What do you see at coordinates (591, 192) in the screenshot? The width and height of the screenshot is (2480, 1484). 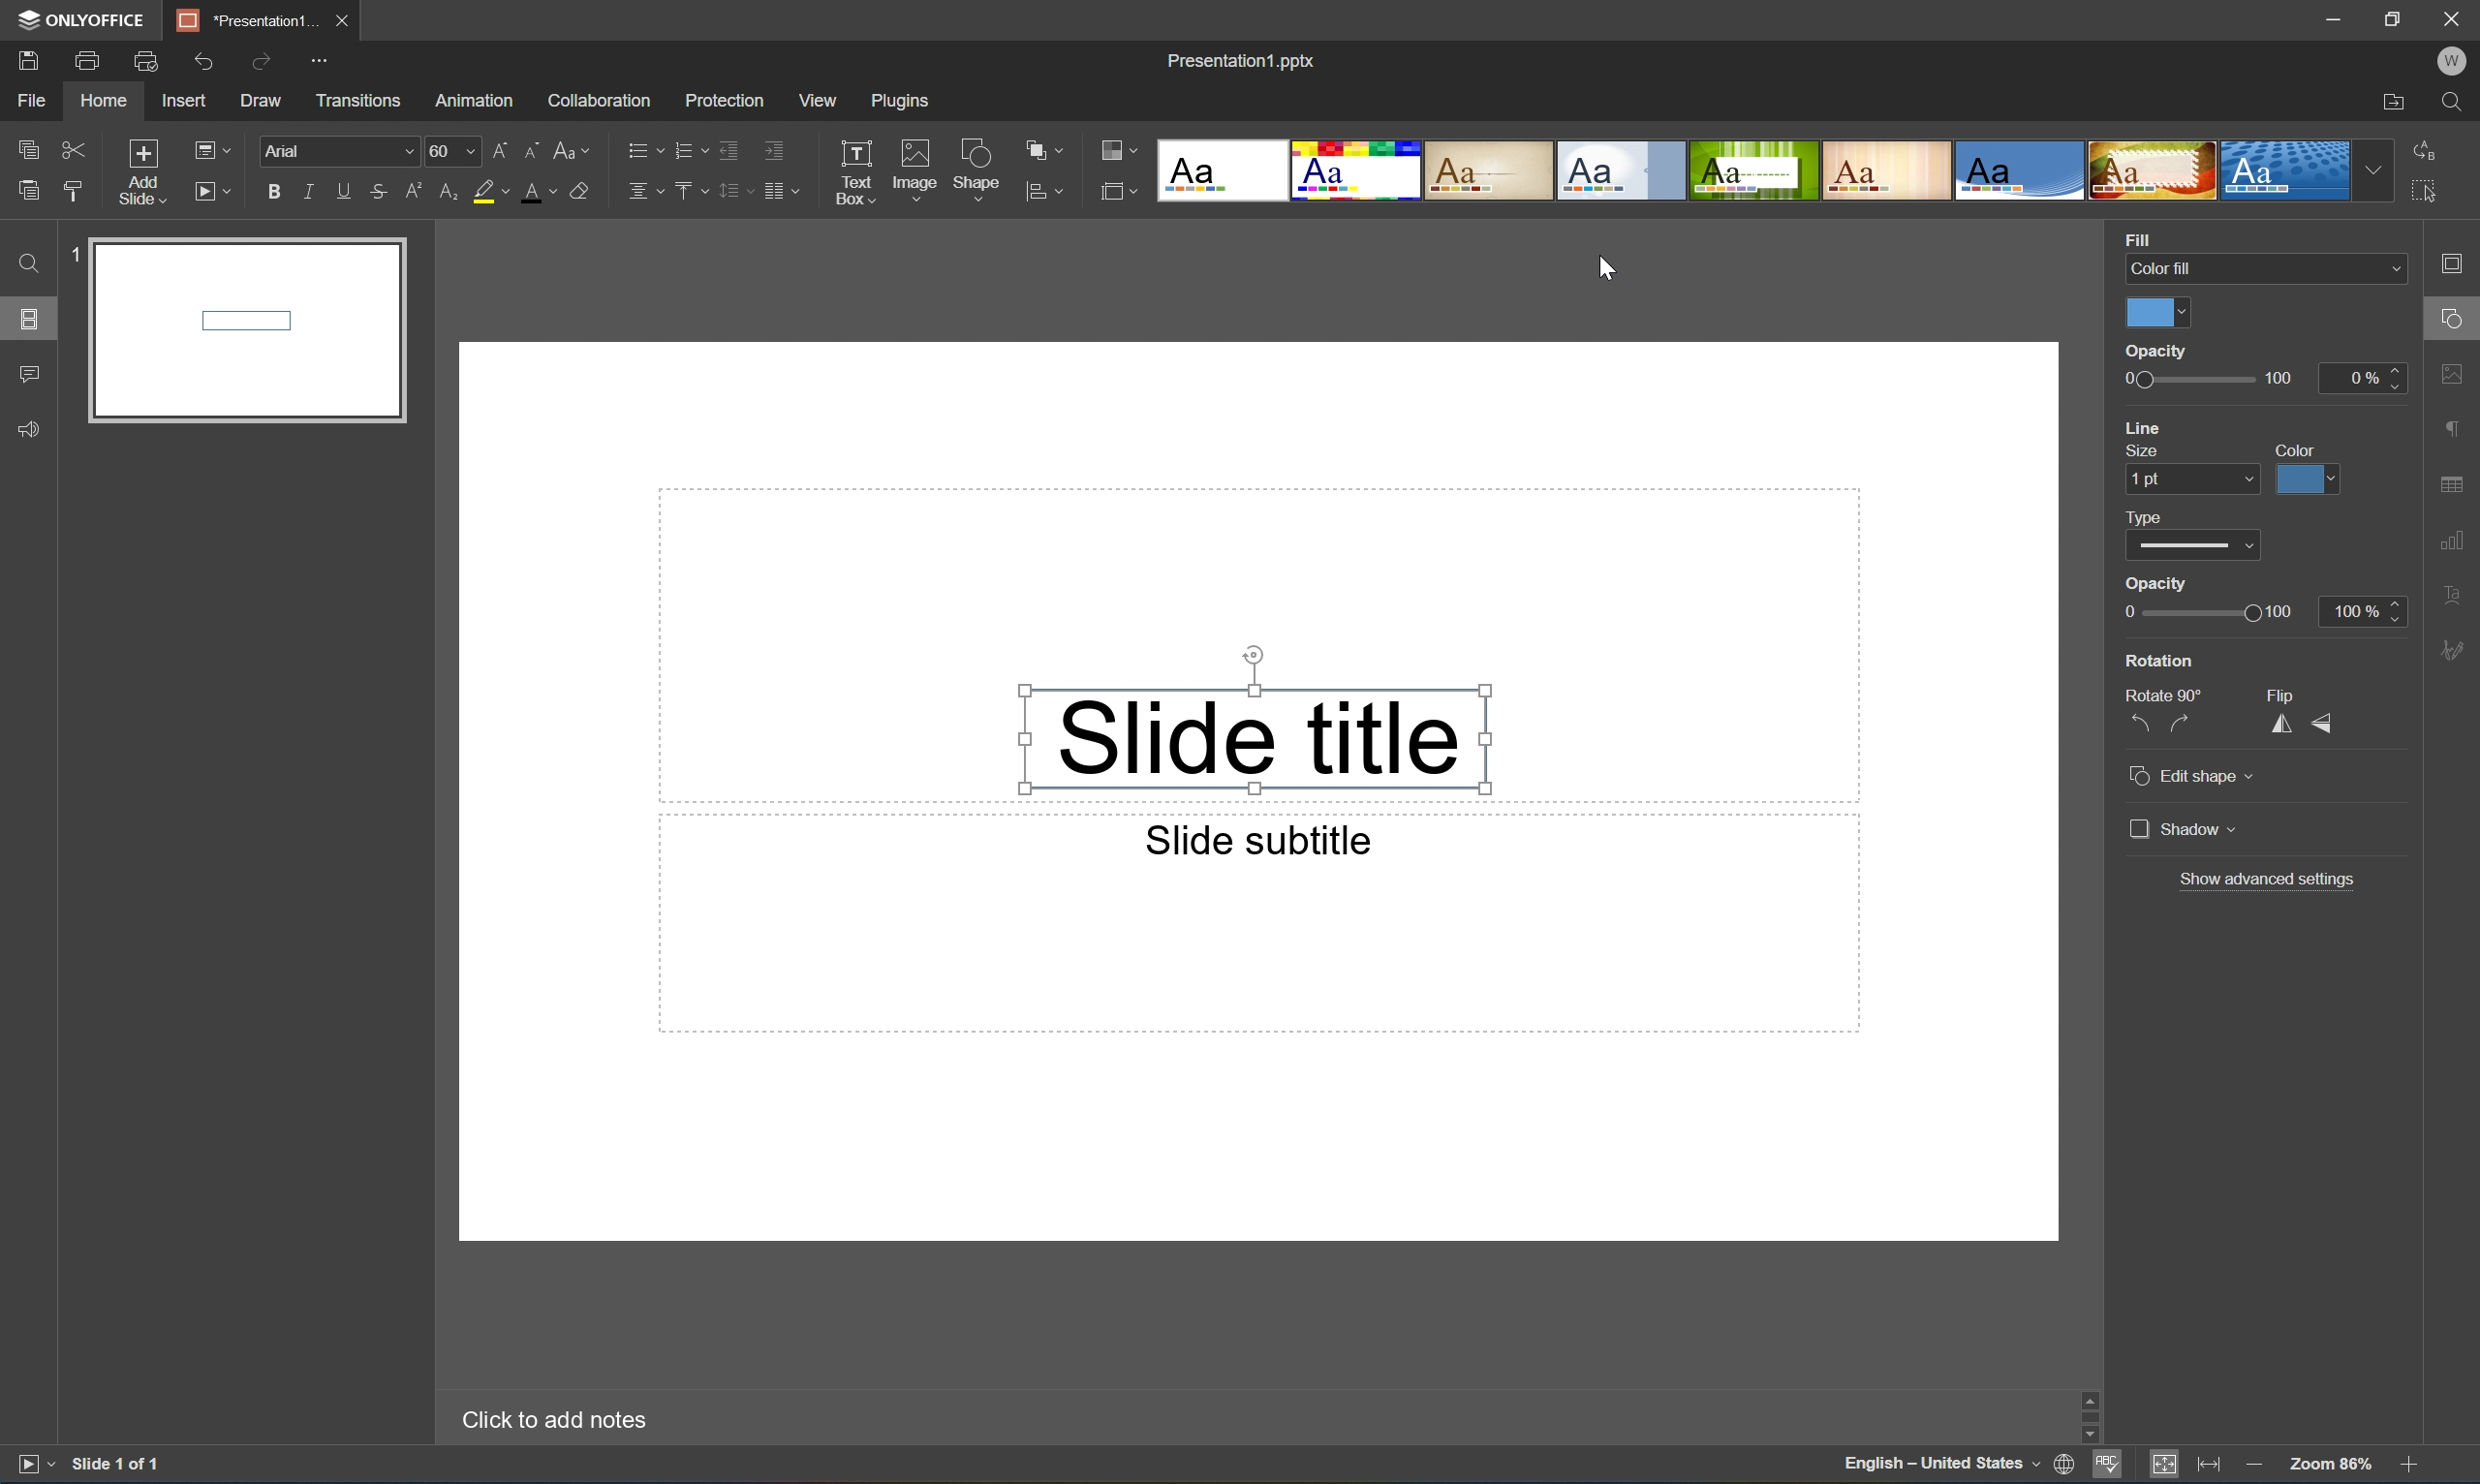 I see `Clear style` at bounding box center [591, 192].